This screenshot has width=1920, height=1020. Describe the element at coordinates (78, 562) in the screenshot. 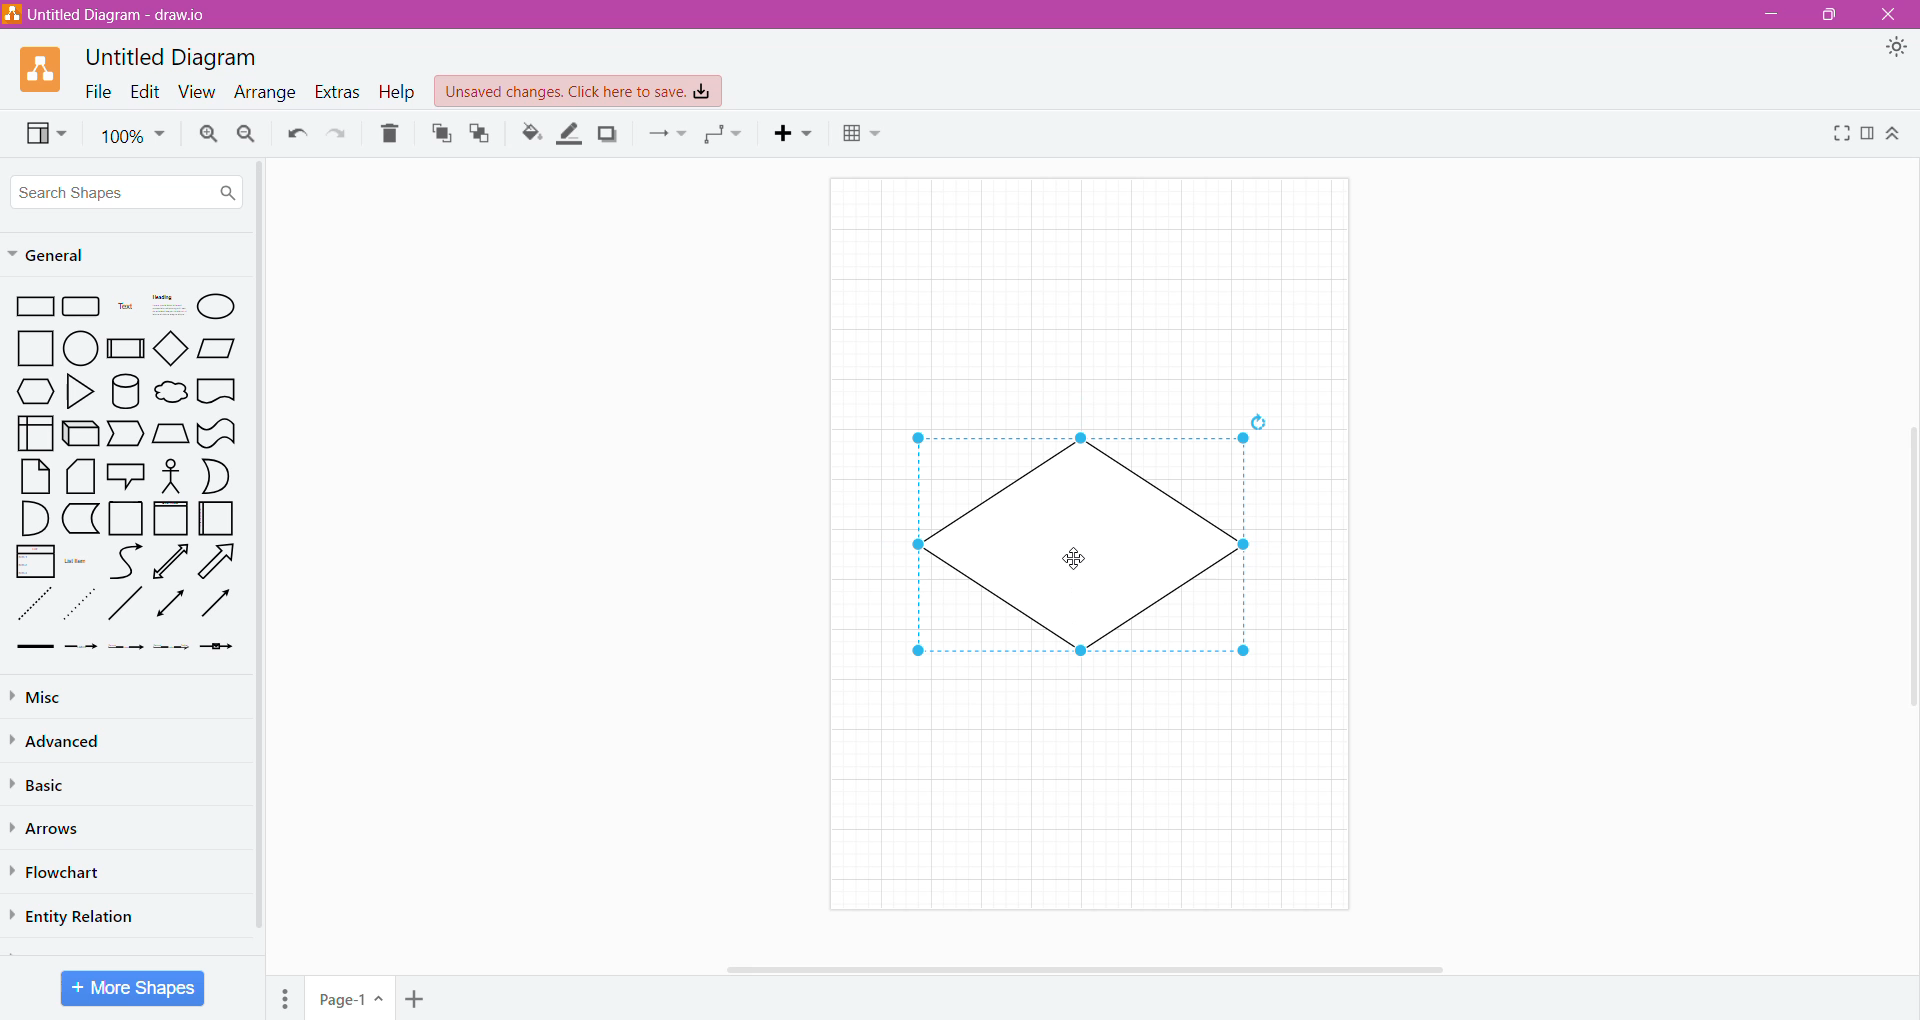

I see `List Item` at that location.